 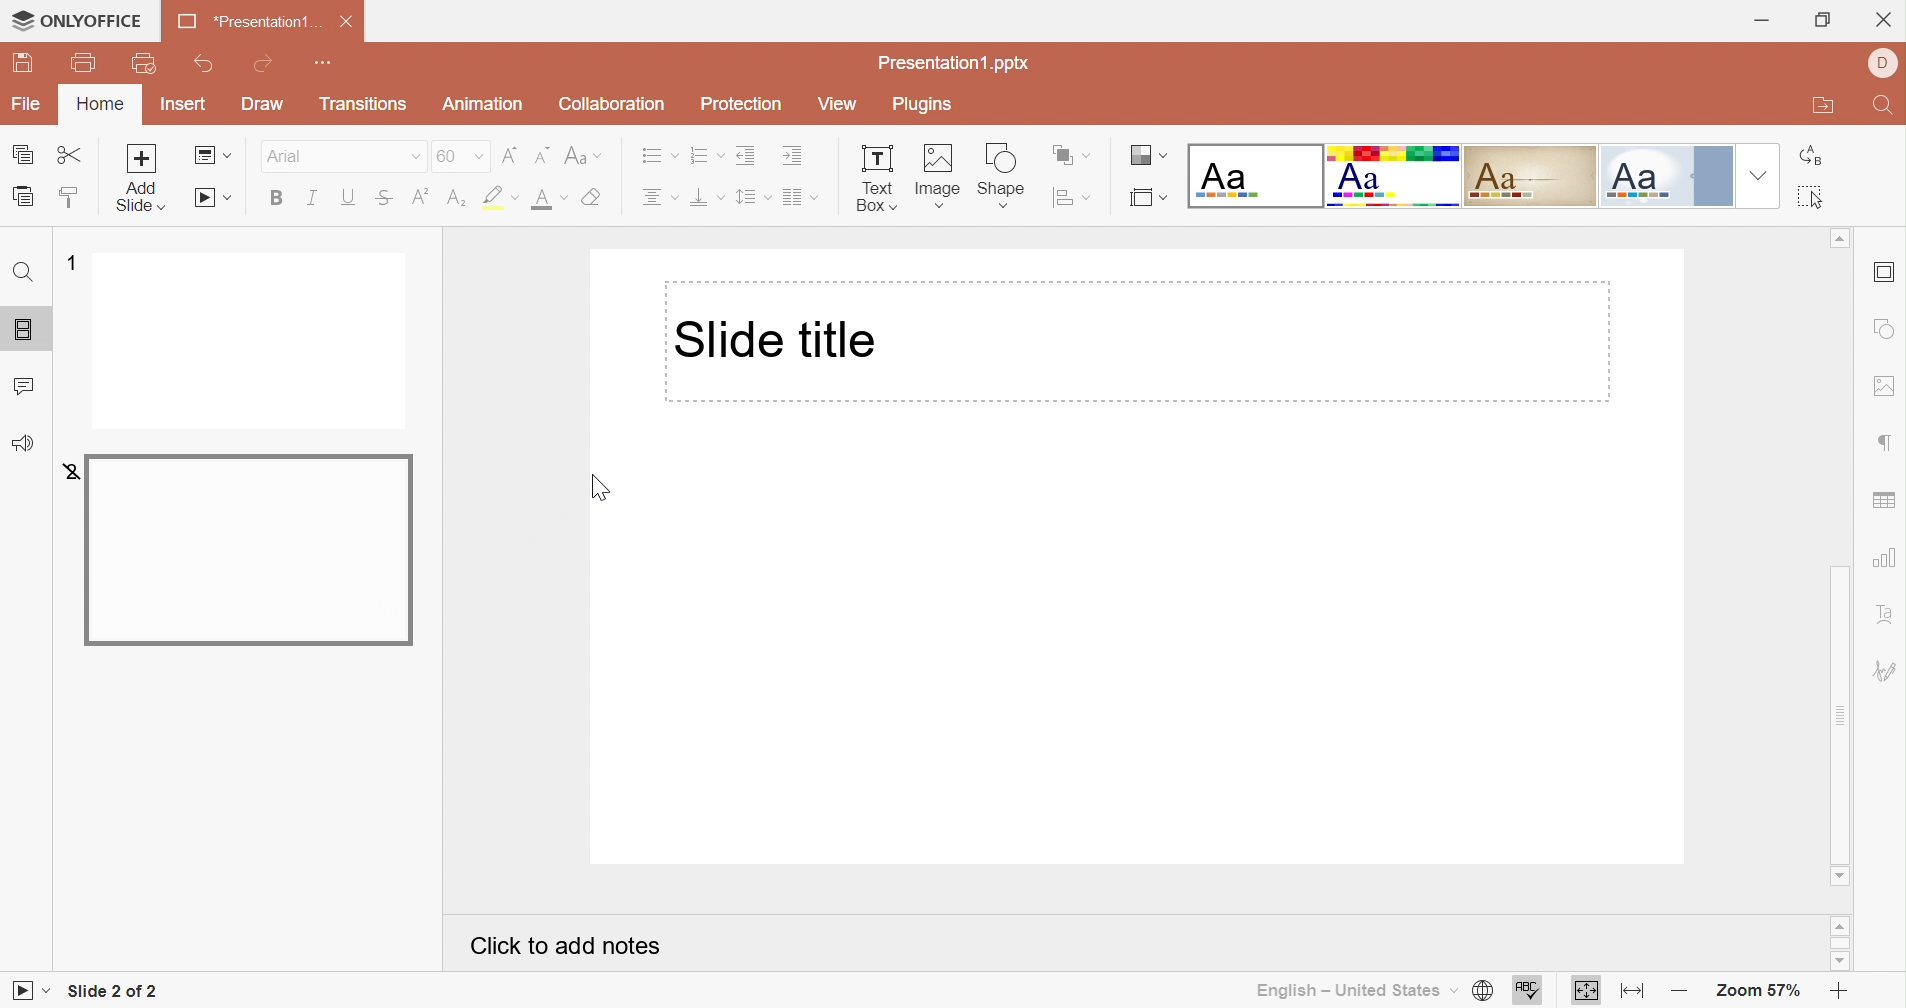 What do you see at coordinates (281, 198) in the screenshot?
I see `Bold` at bounding box center [281, 198].